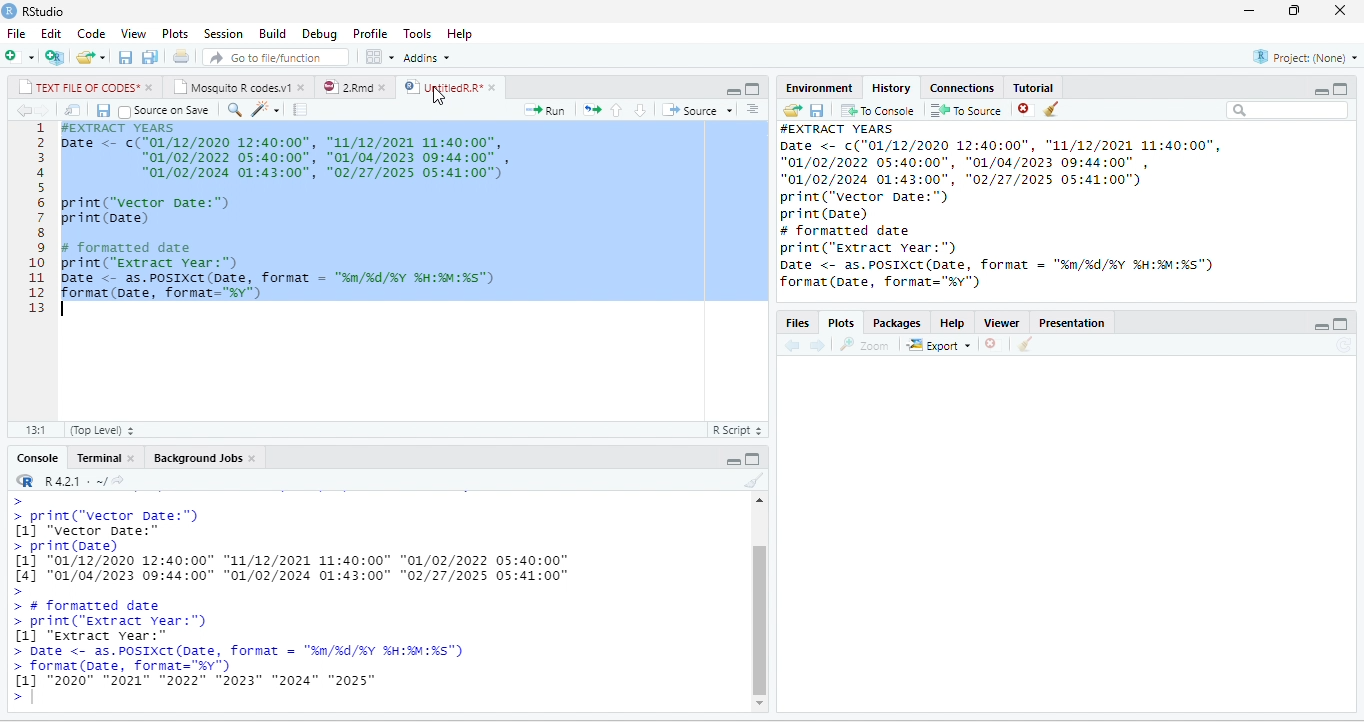 Image resolution: width=1364 pixels, height=722 pixels. Describe the element at coordinates (371, 35) in the screenshot. I see `Profile` at that location.